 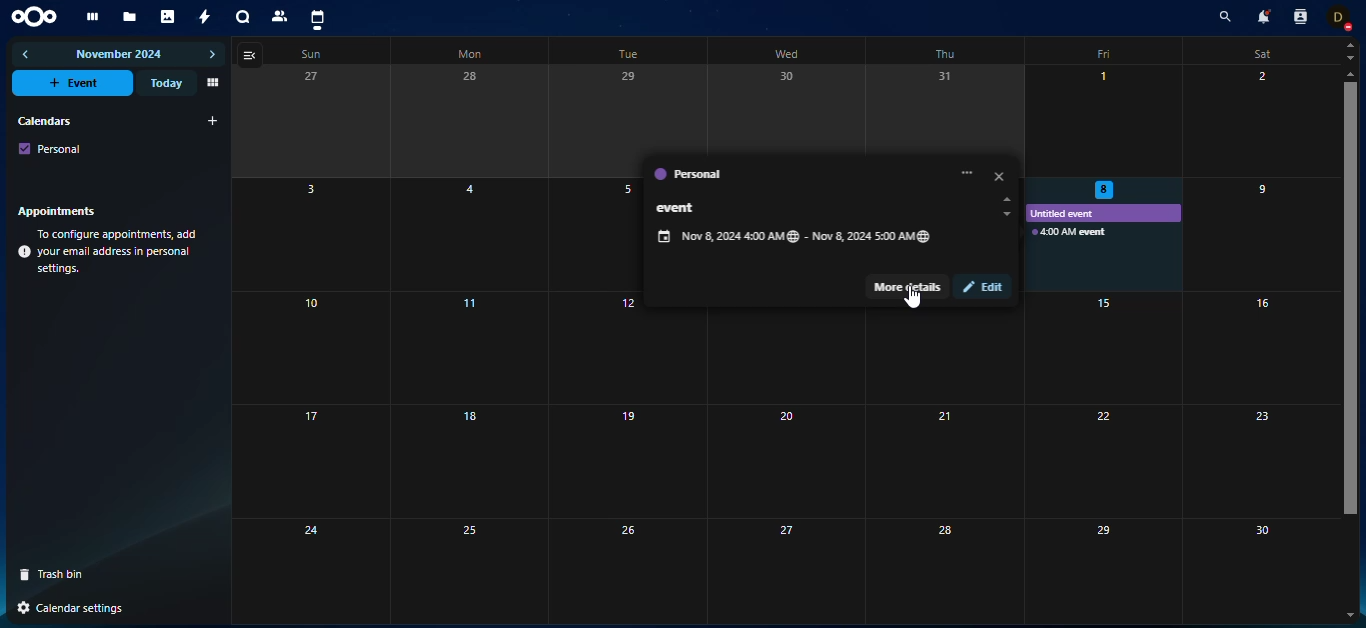 I want to click on info, so click(x=110, y=252).